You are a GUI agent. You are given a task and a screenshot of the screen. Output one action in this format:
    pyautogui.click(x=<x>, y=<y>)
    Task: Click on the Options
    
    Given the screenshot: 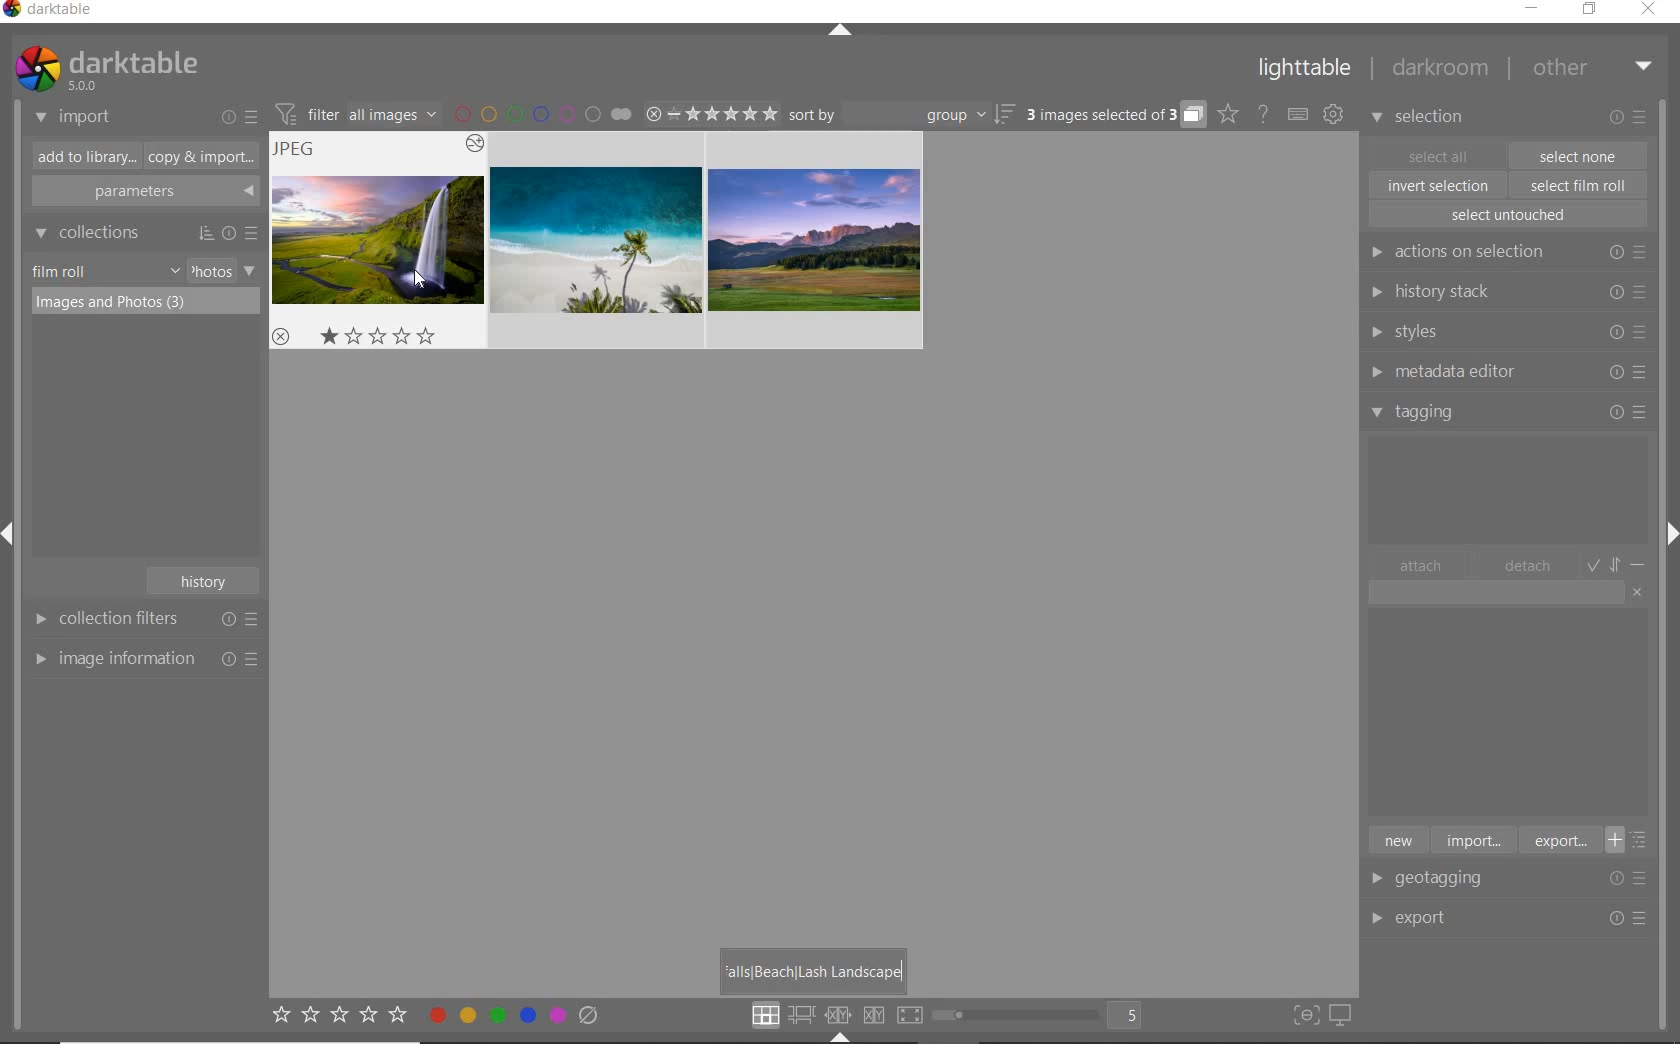 What is the action you would take?
    pyautogui.click(x=1634, y=878)
    